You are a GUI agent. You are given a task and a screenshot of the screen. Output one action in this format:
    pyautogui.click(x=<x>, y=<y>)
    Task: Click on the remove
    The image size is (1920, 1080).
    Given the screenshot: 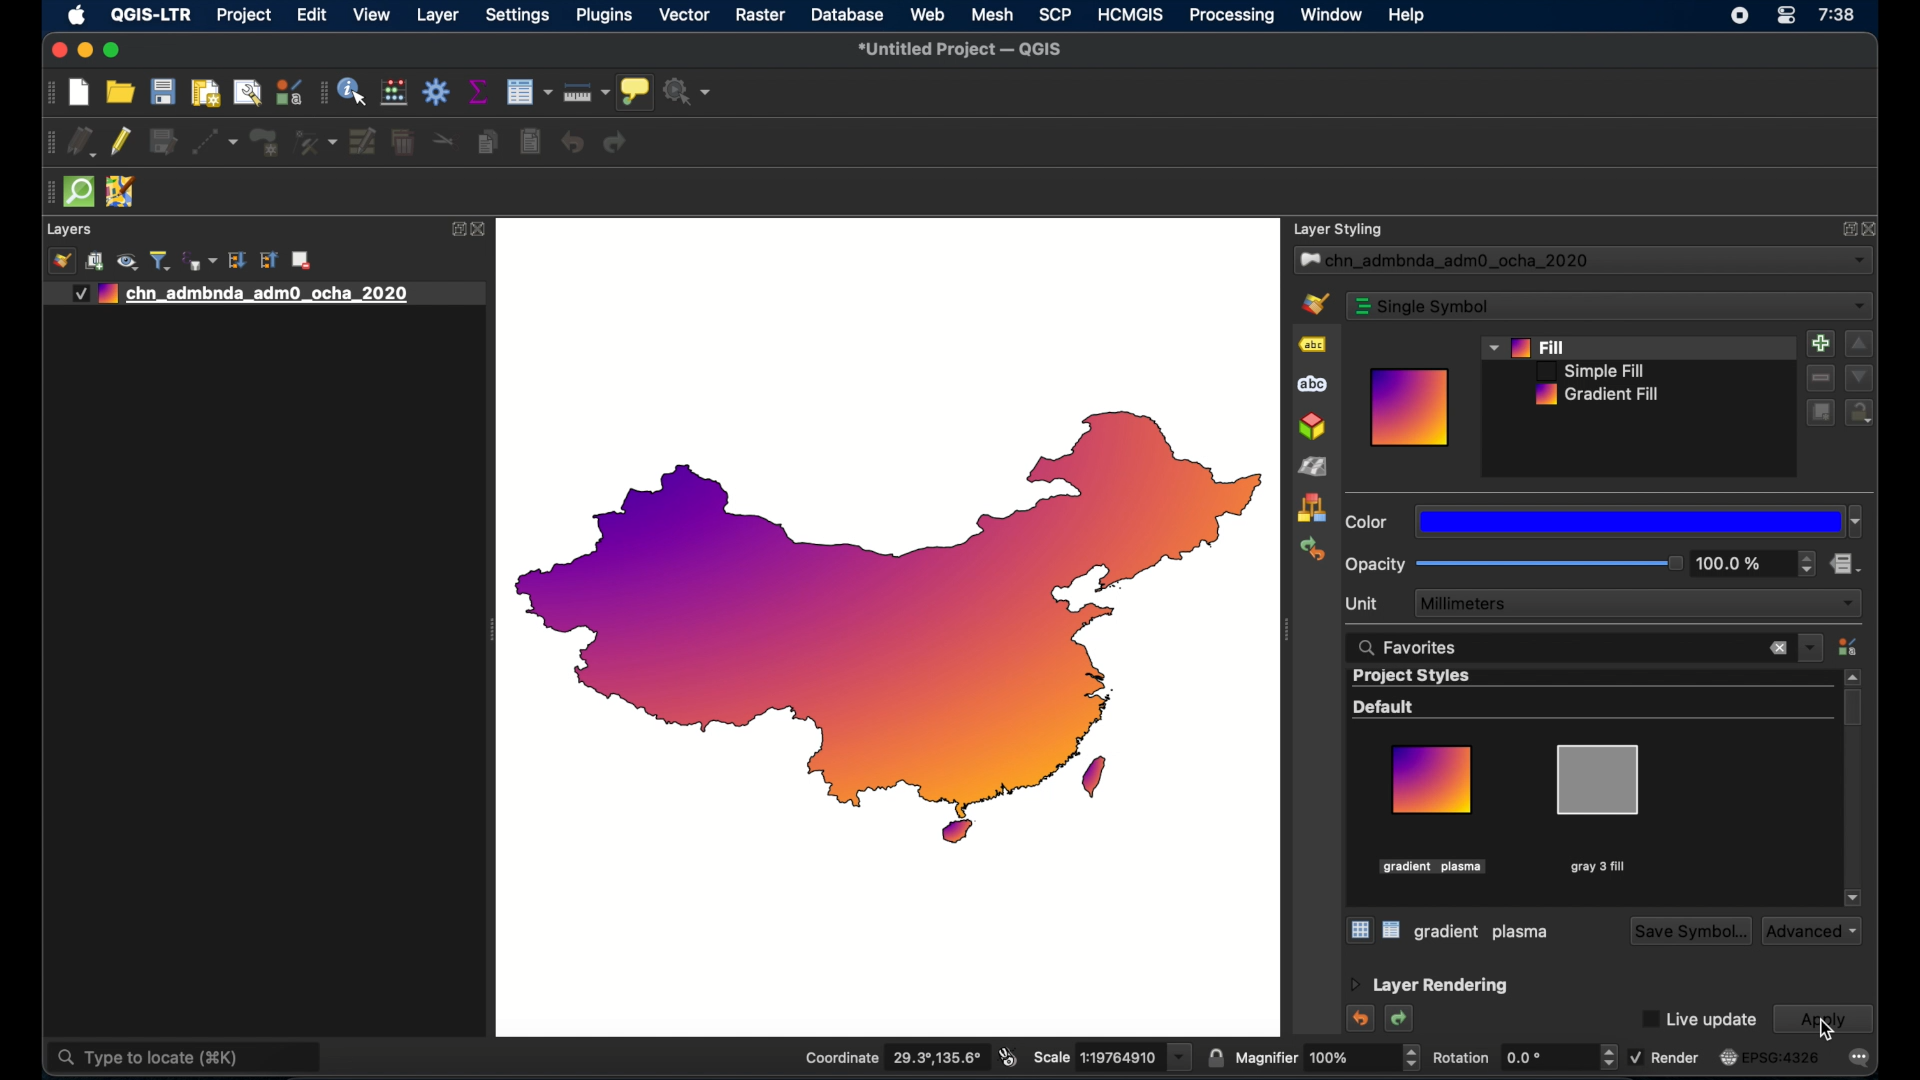 What is the action you would take?
    pyautogui.click(x=1819, y=378)
    